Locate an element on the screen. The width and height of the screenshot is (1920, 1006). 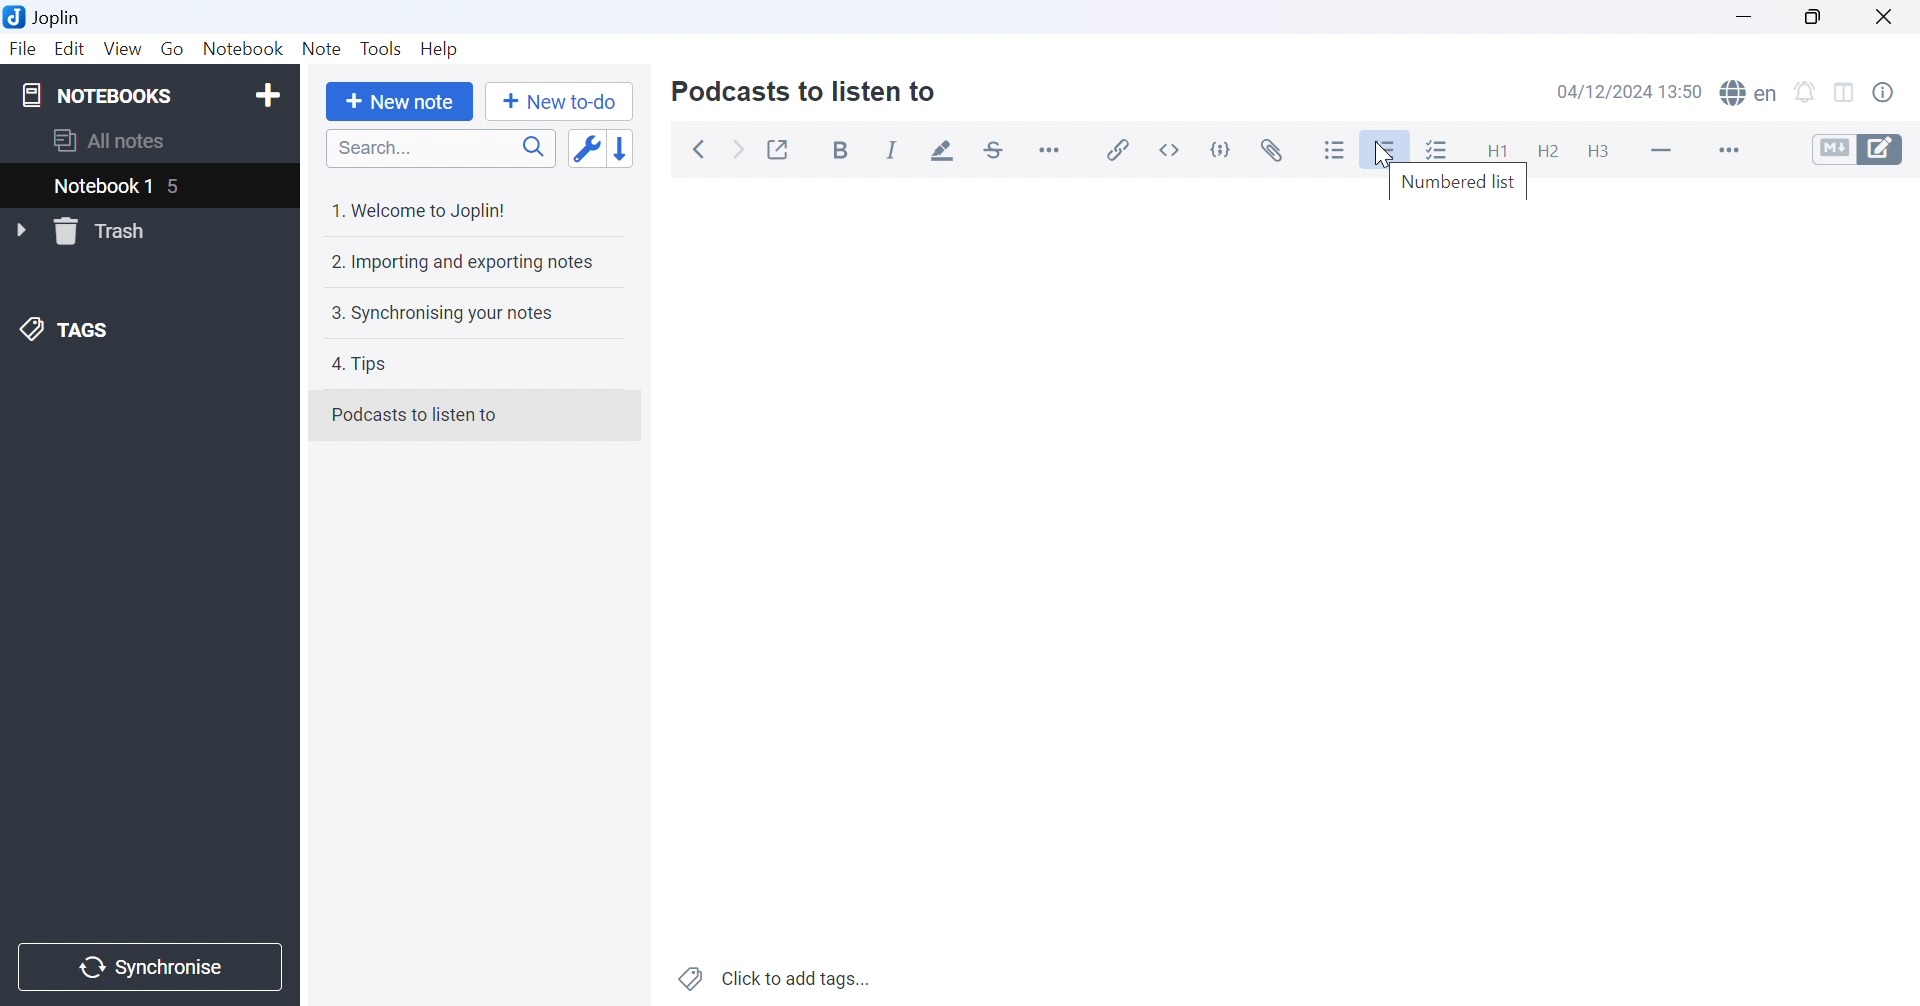
Synchronise is located at coordinates (153, 968).